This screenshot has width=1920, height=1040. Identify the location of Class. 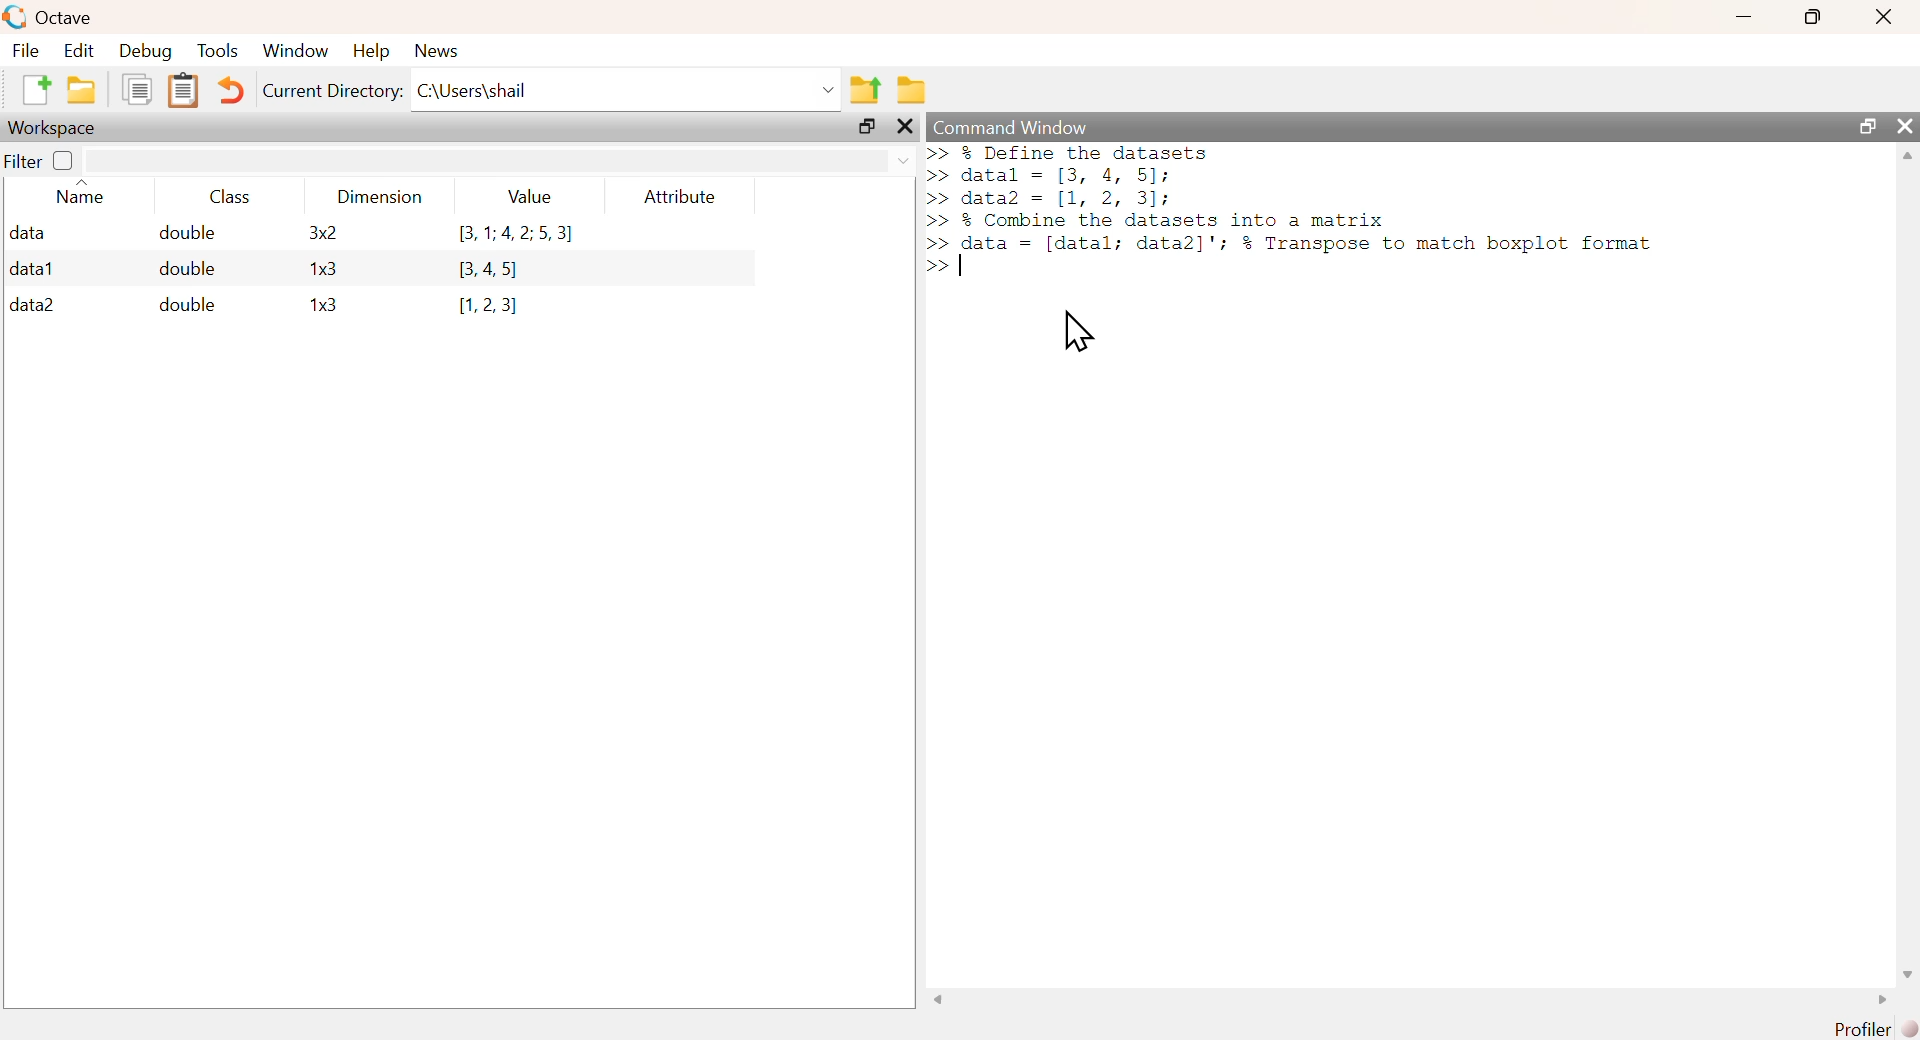
(236, 197).